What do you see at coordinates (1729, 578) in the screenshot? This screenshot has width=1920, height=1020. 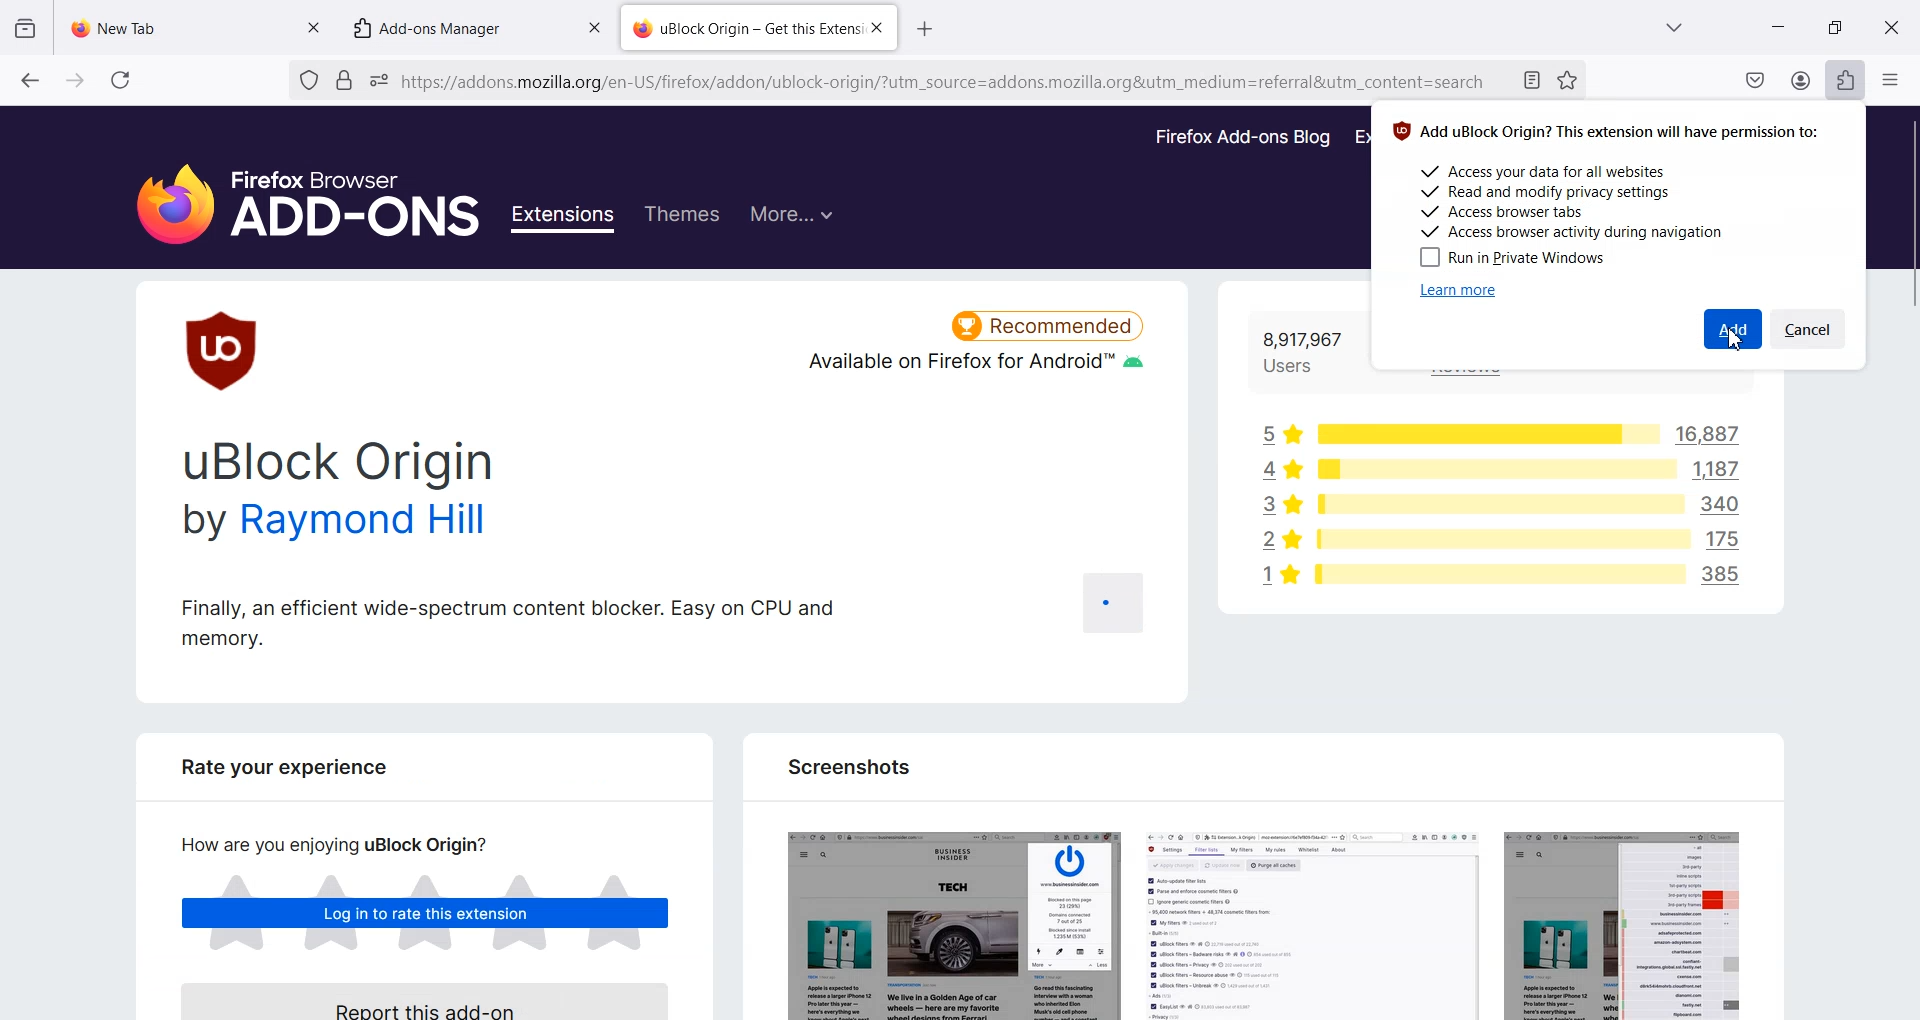 I see `385 users` at bounding box center [1729, 578].